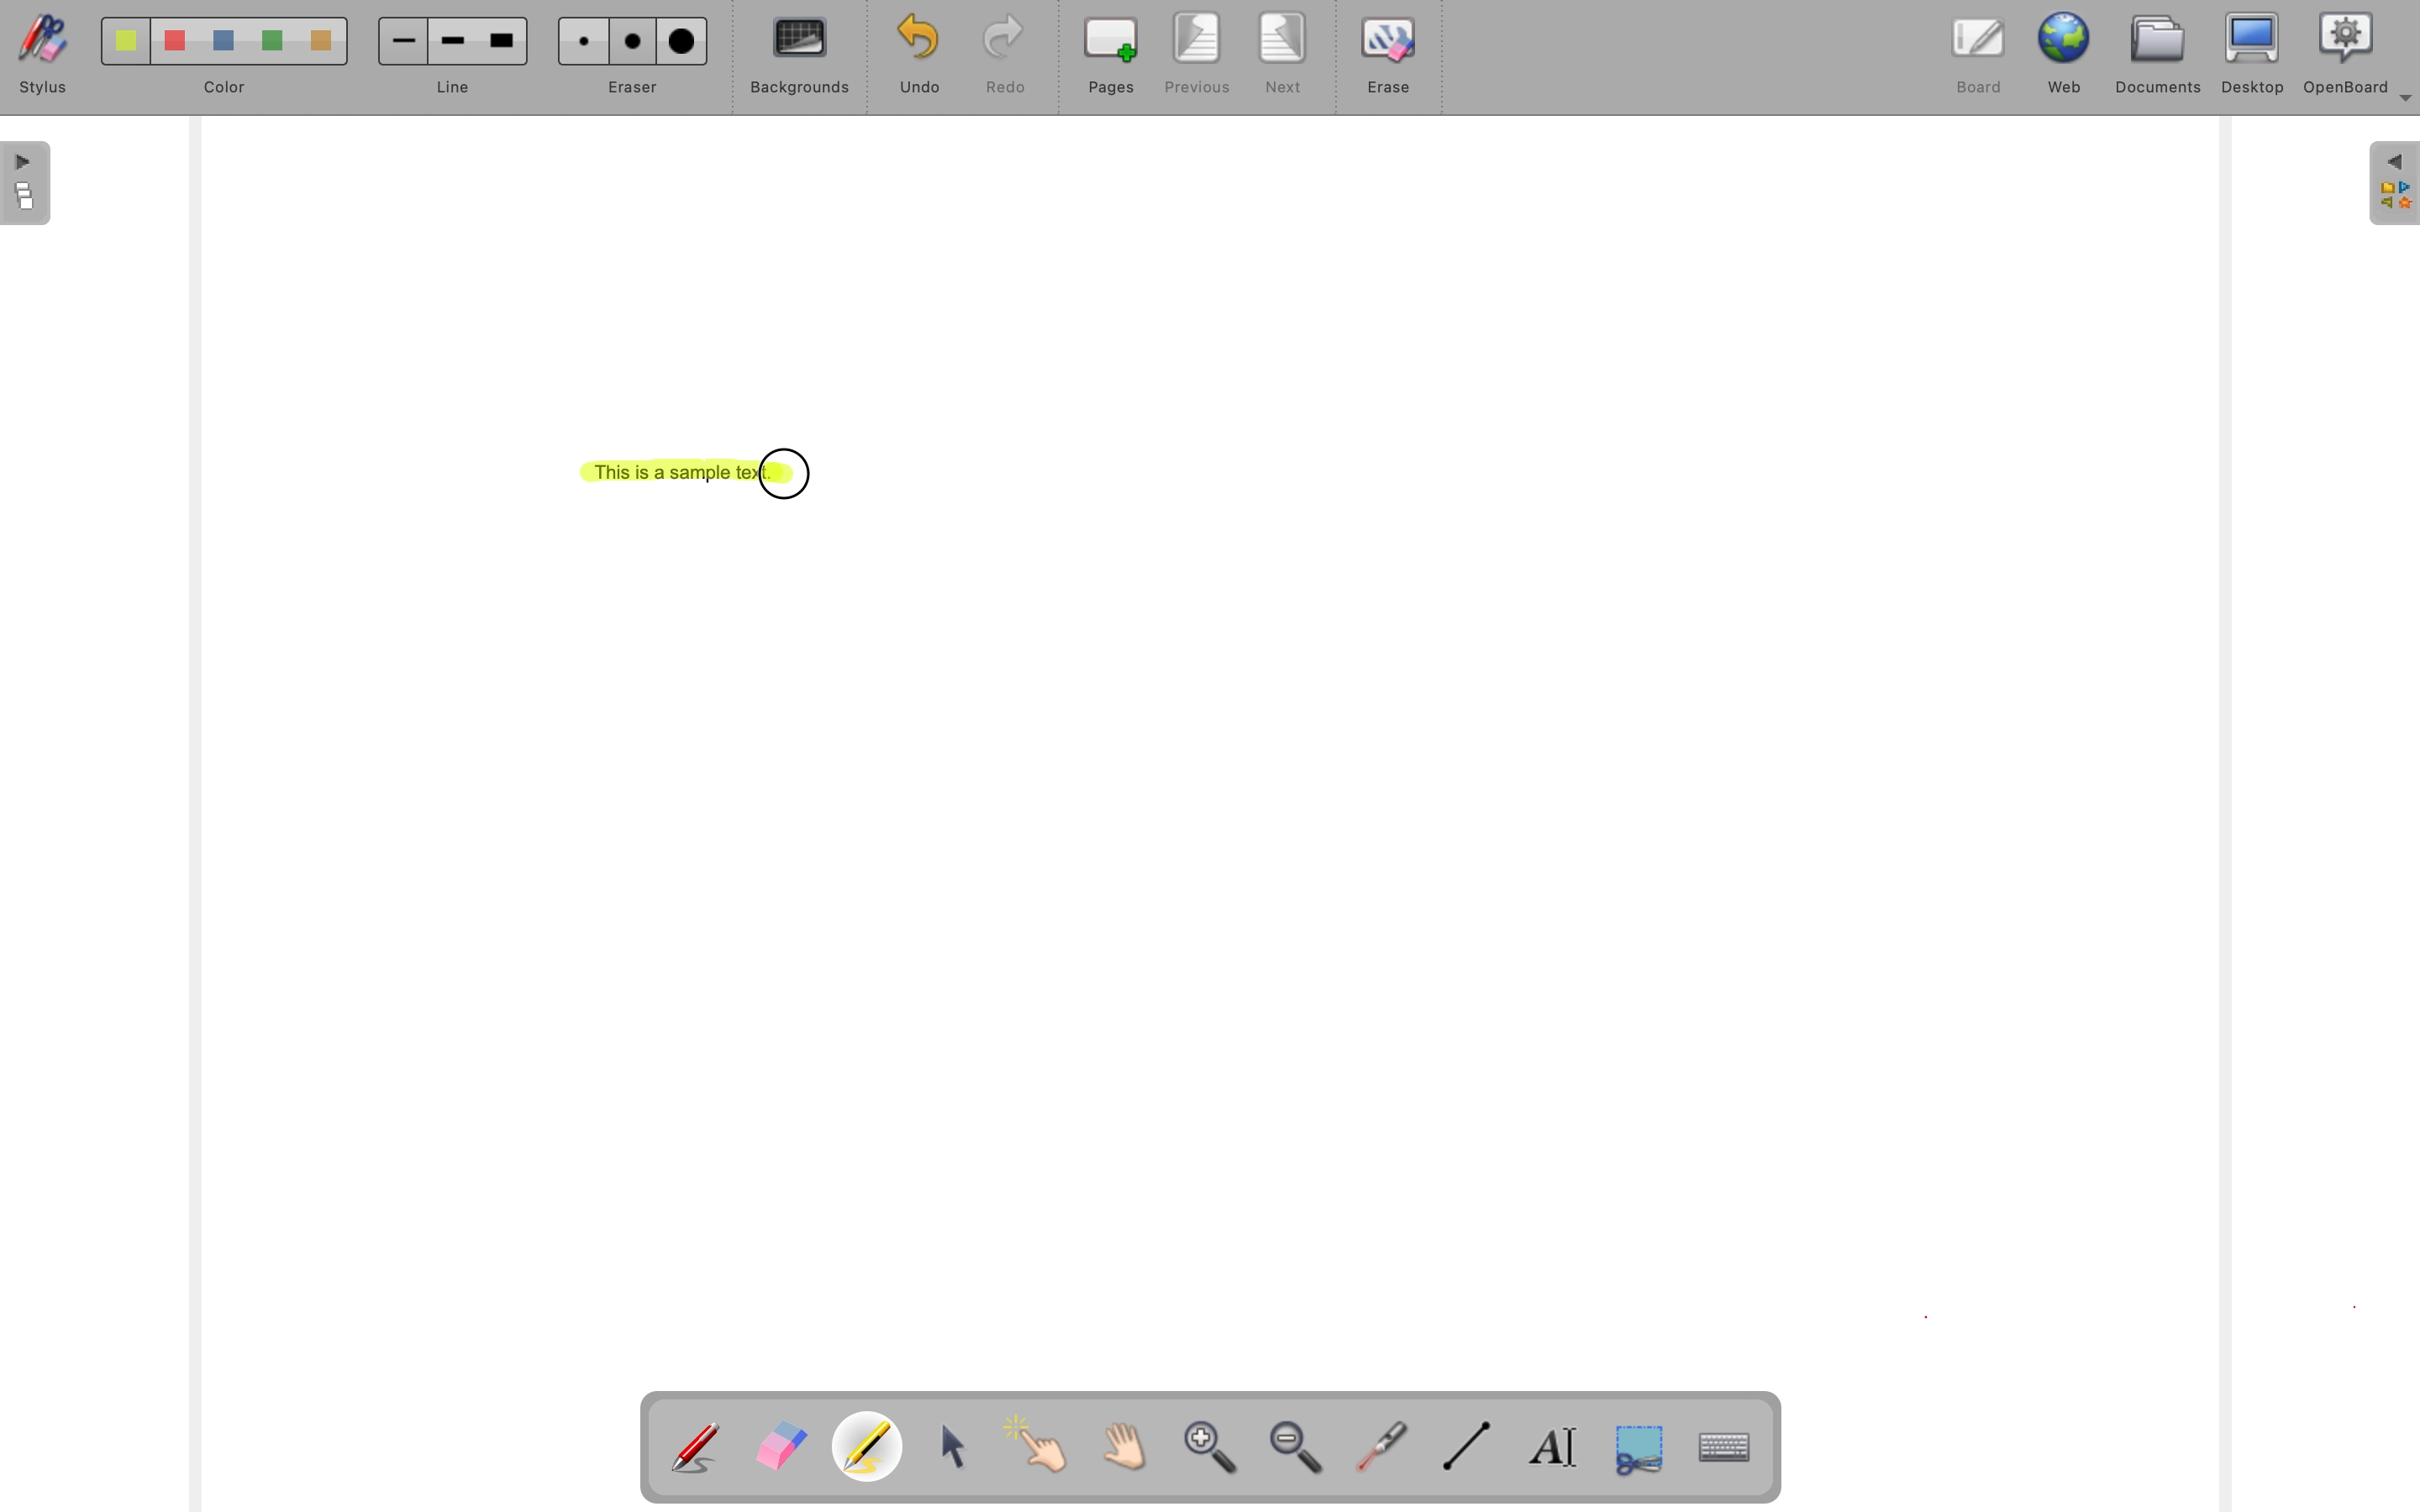  I want to click on Color 2, so click(175, 42).